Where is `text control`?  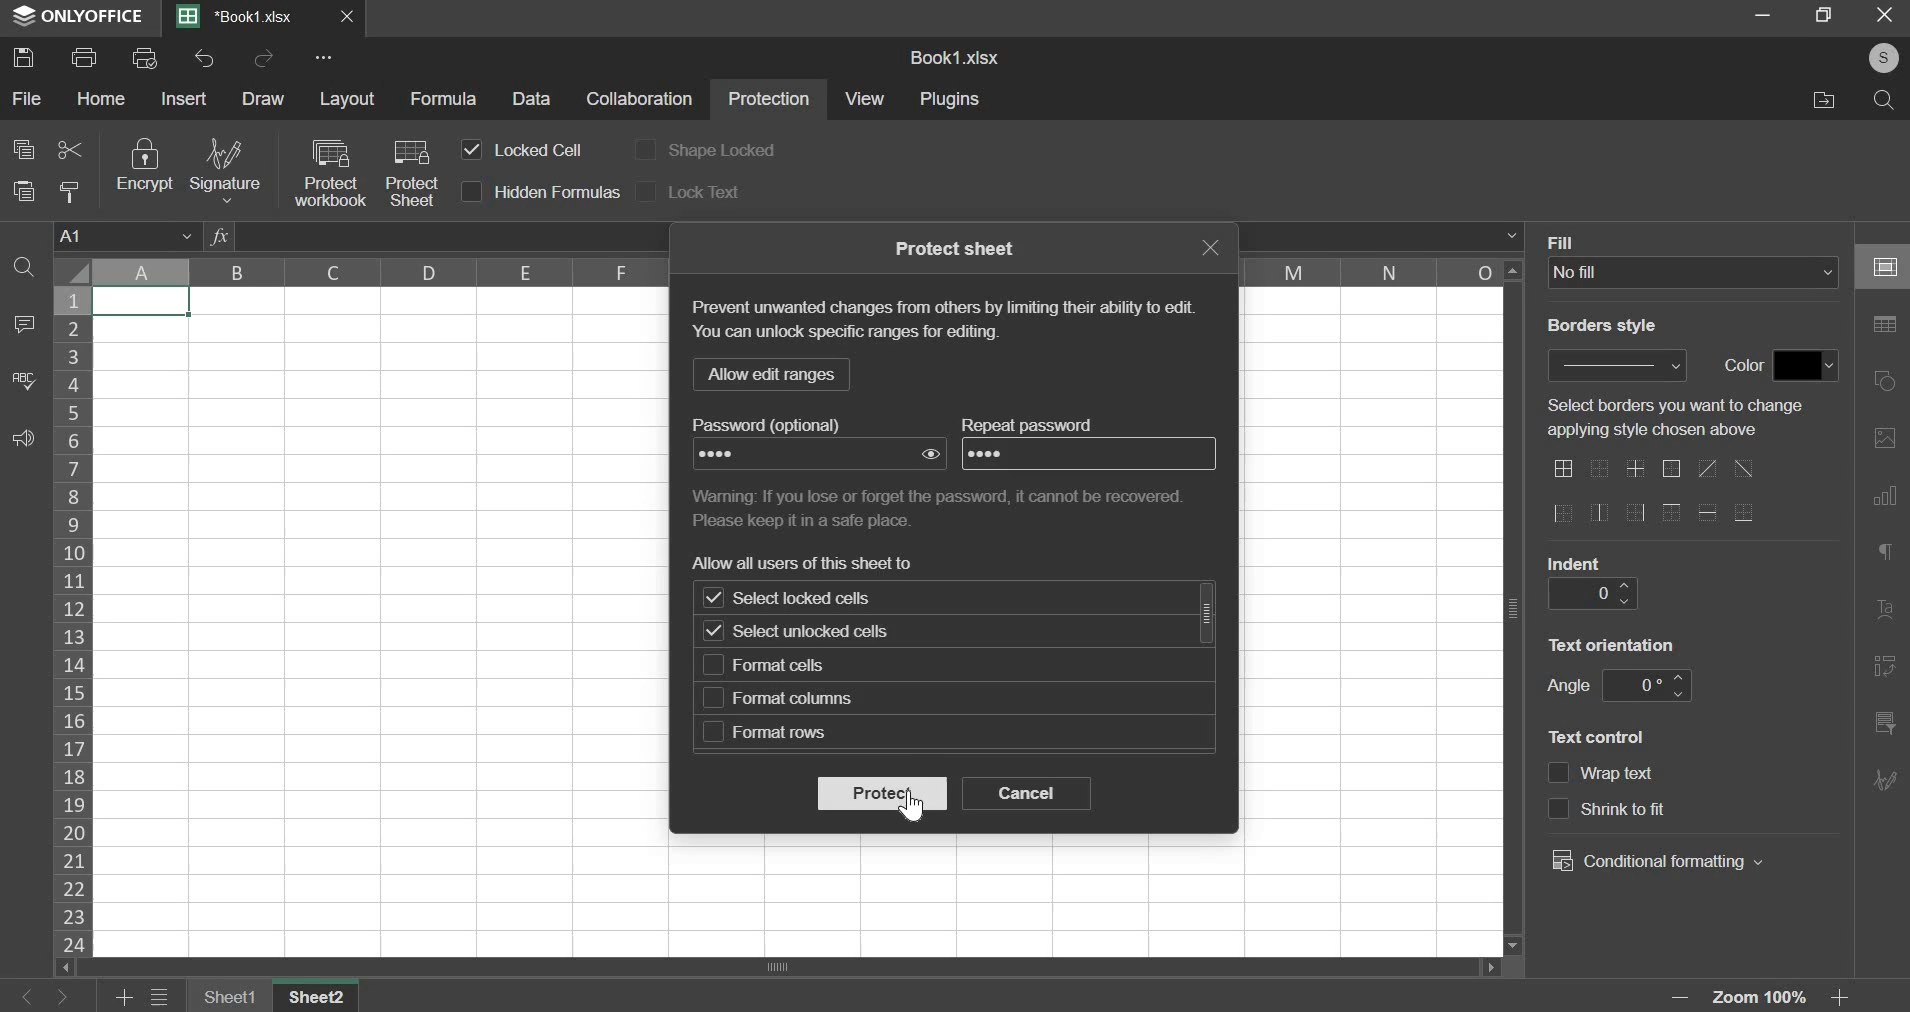
text control is located at coordinates (1601, 735).